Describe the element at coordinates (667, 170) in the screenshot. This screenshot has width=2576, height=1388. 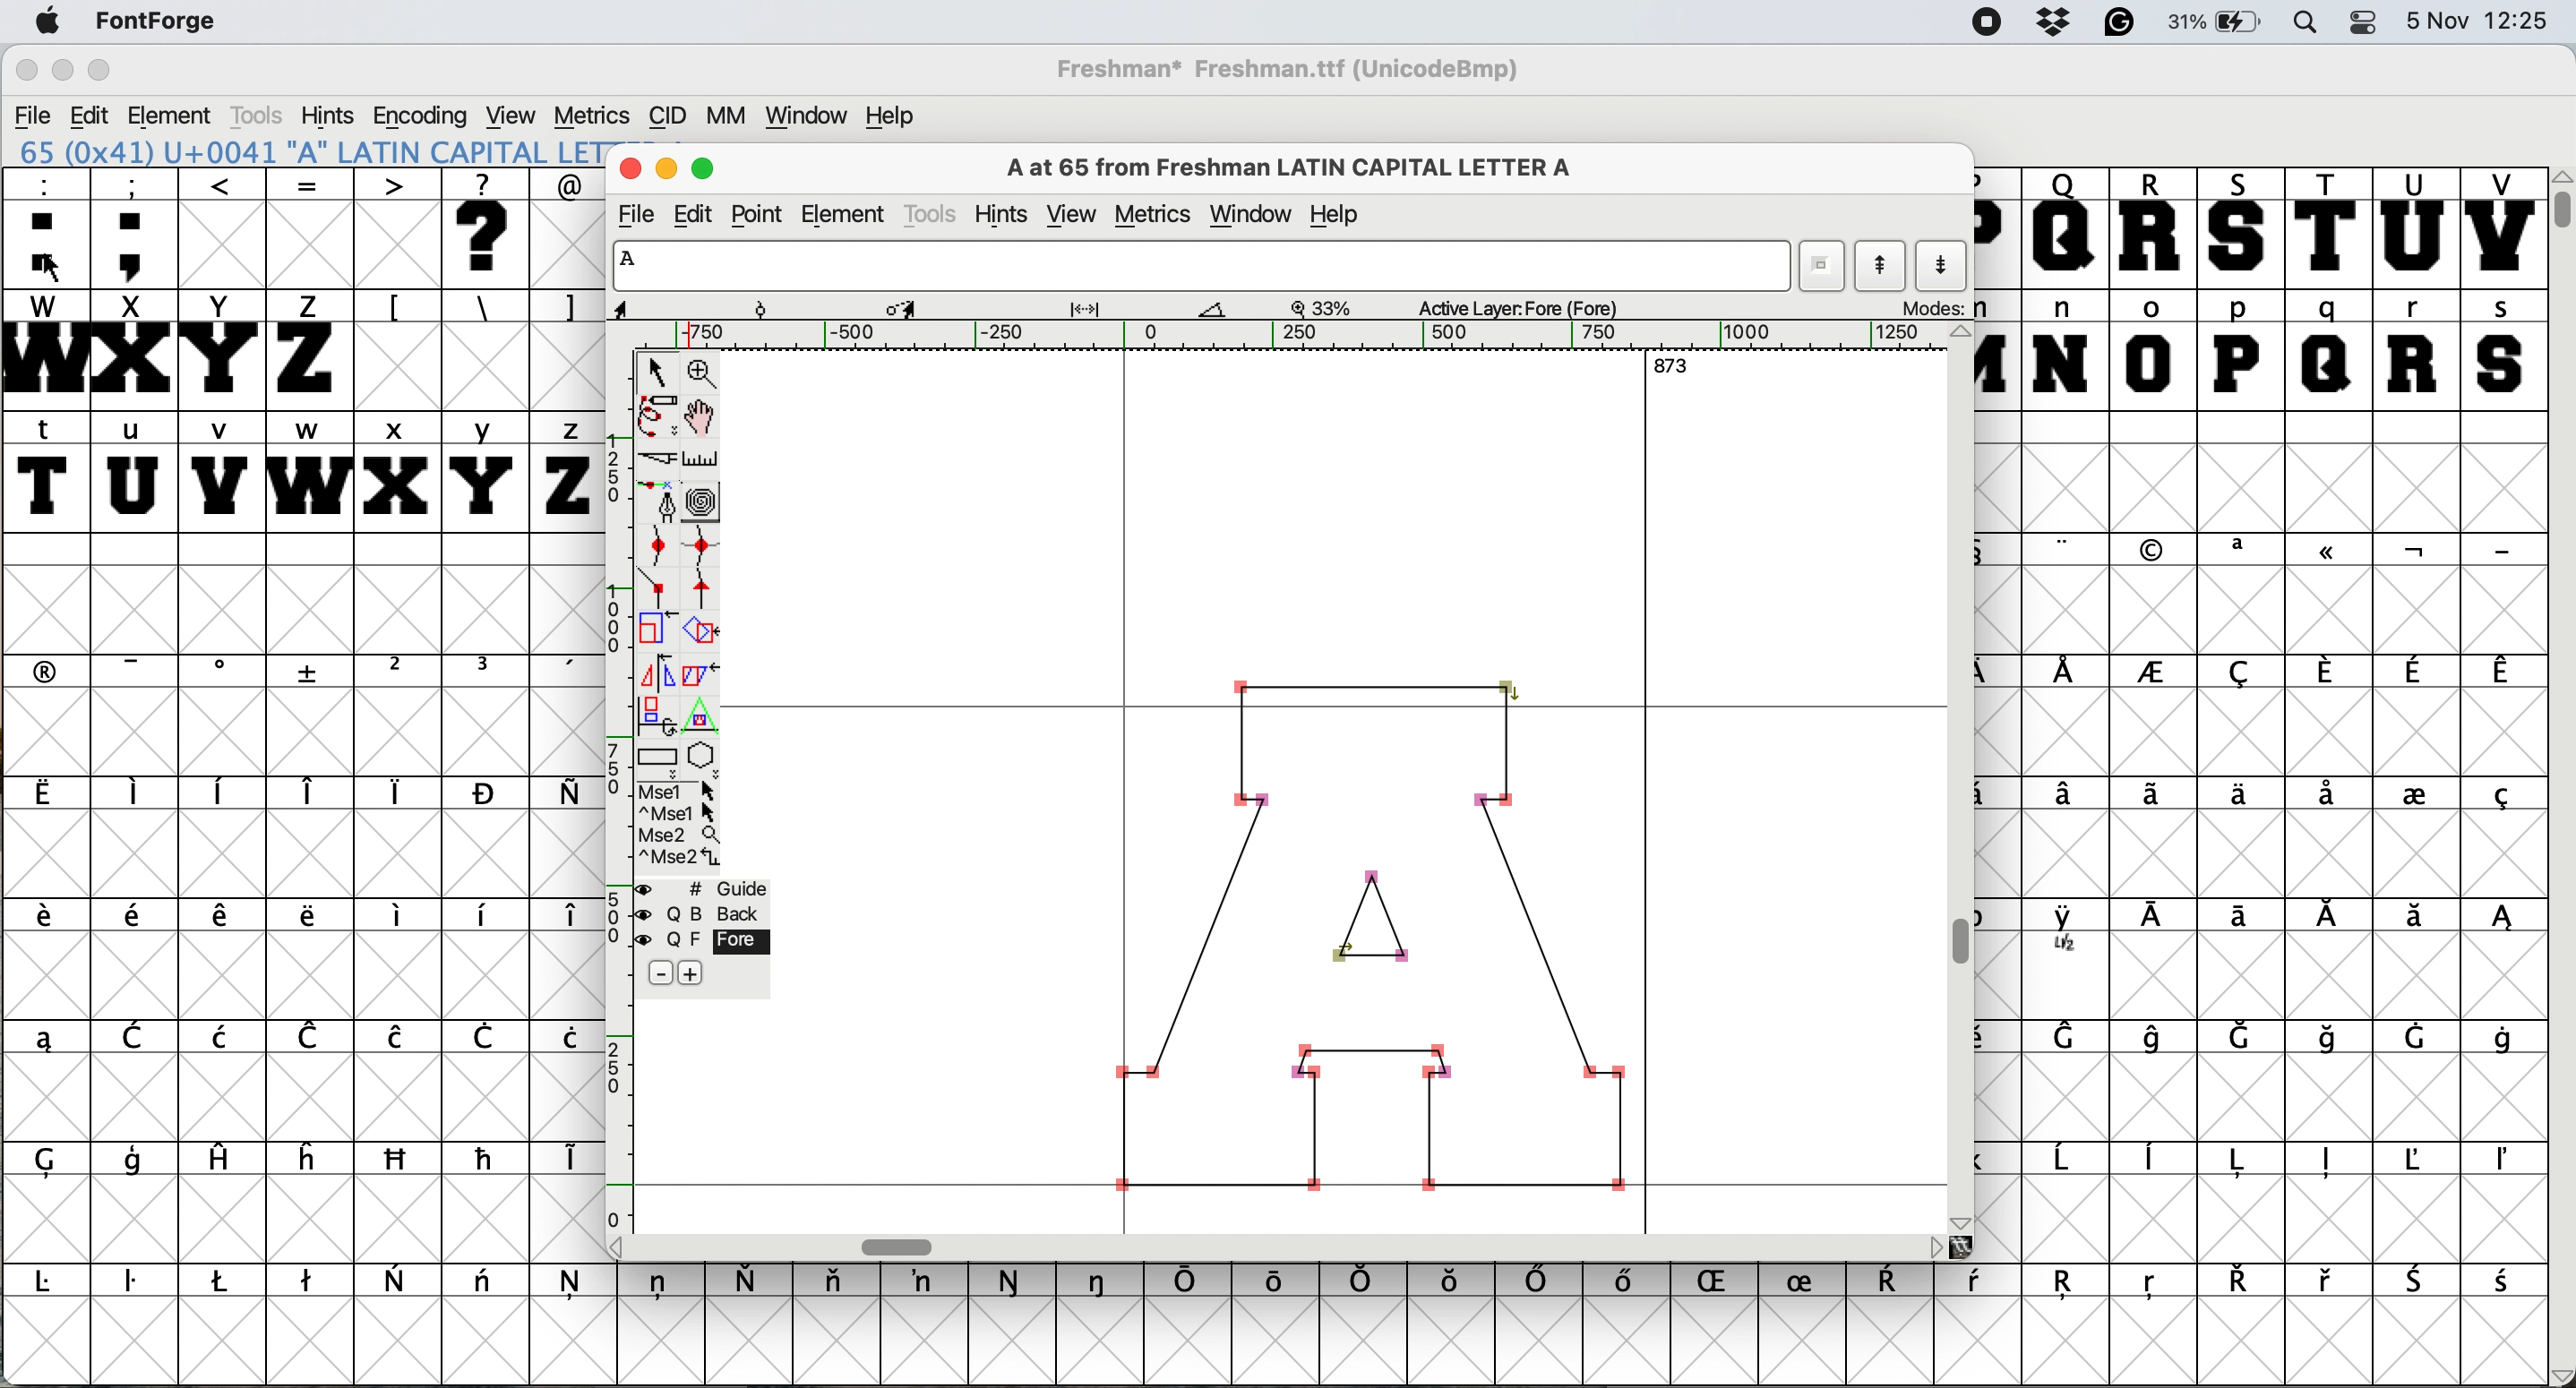
I see `minimise` at that location.